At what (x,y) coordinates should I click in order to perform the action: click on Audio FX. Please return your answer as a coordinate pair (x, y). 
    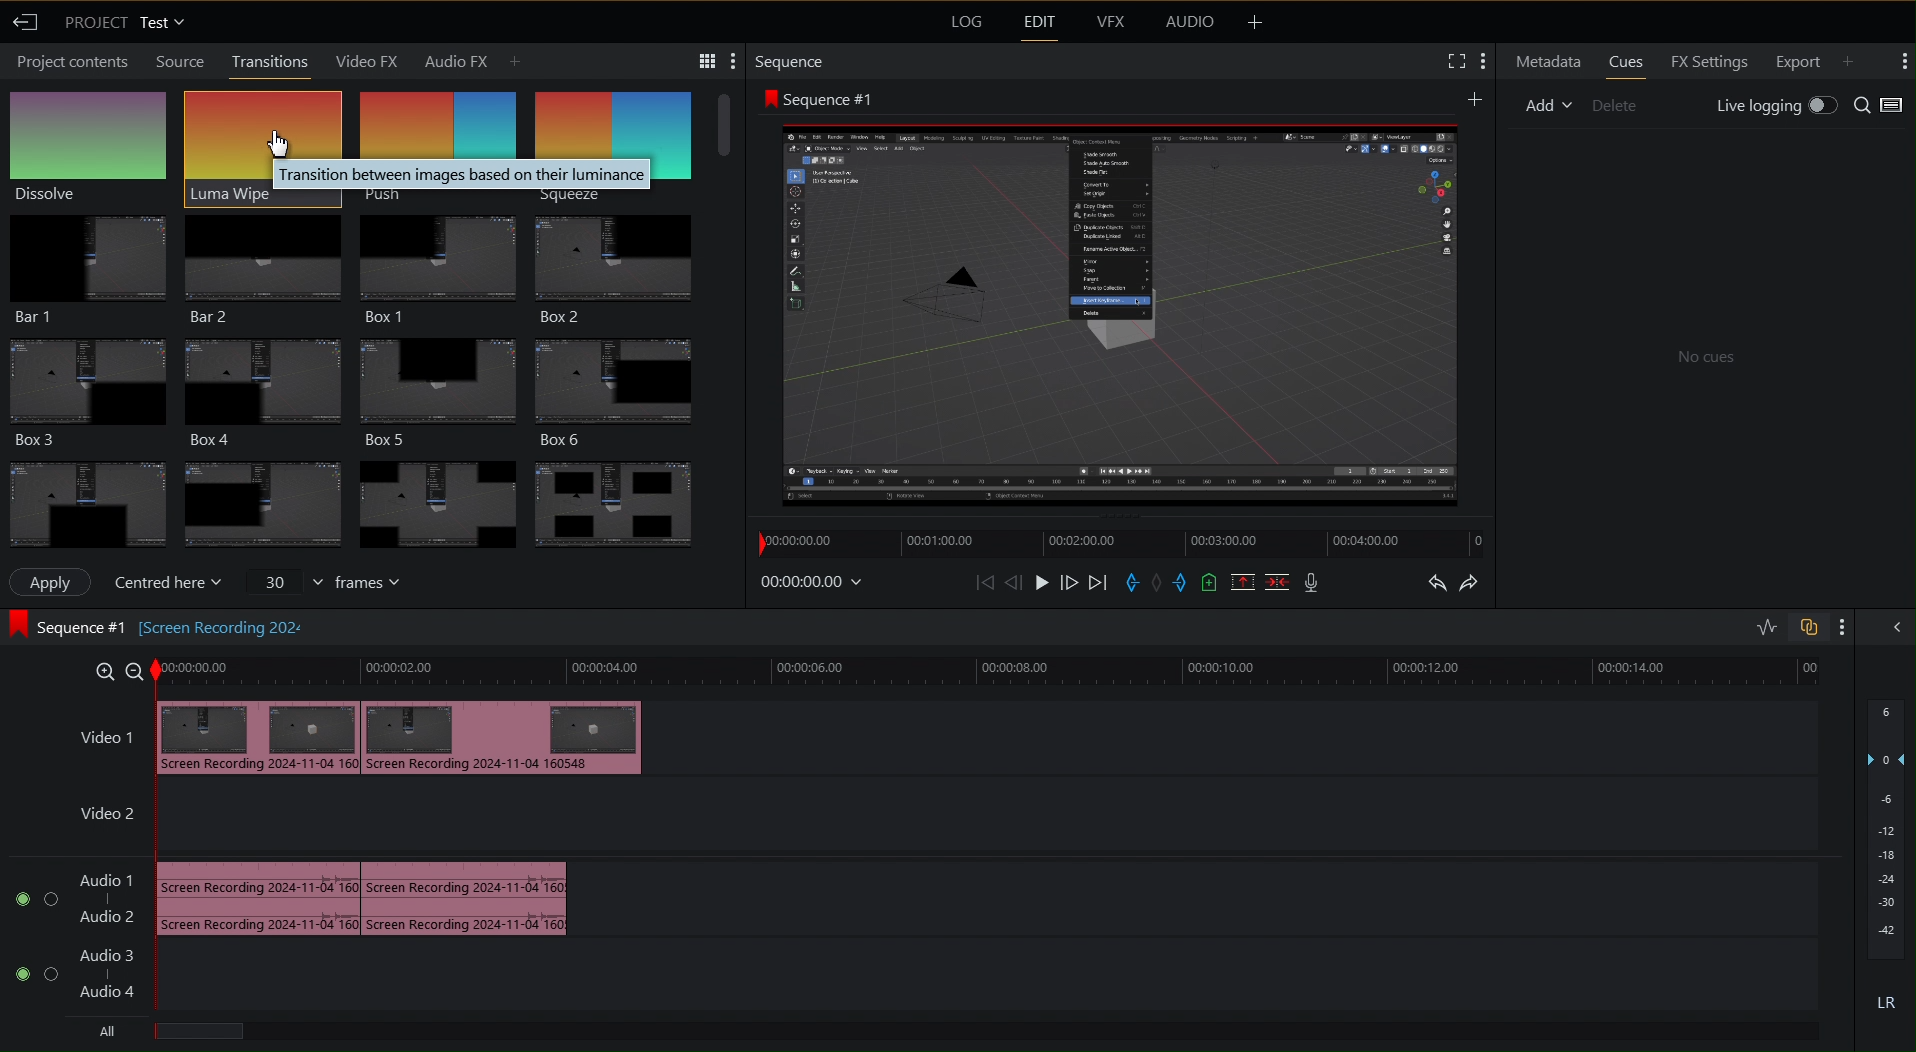
    Looking at the image, I should click on (472, 59).